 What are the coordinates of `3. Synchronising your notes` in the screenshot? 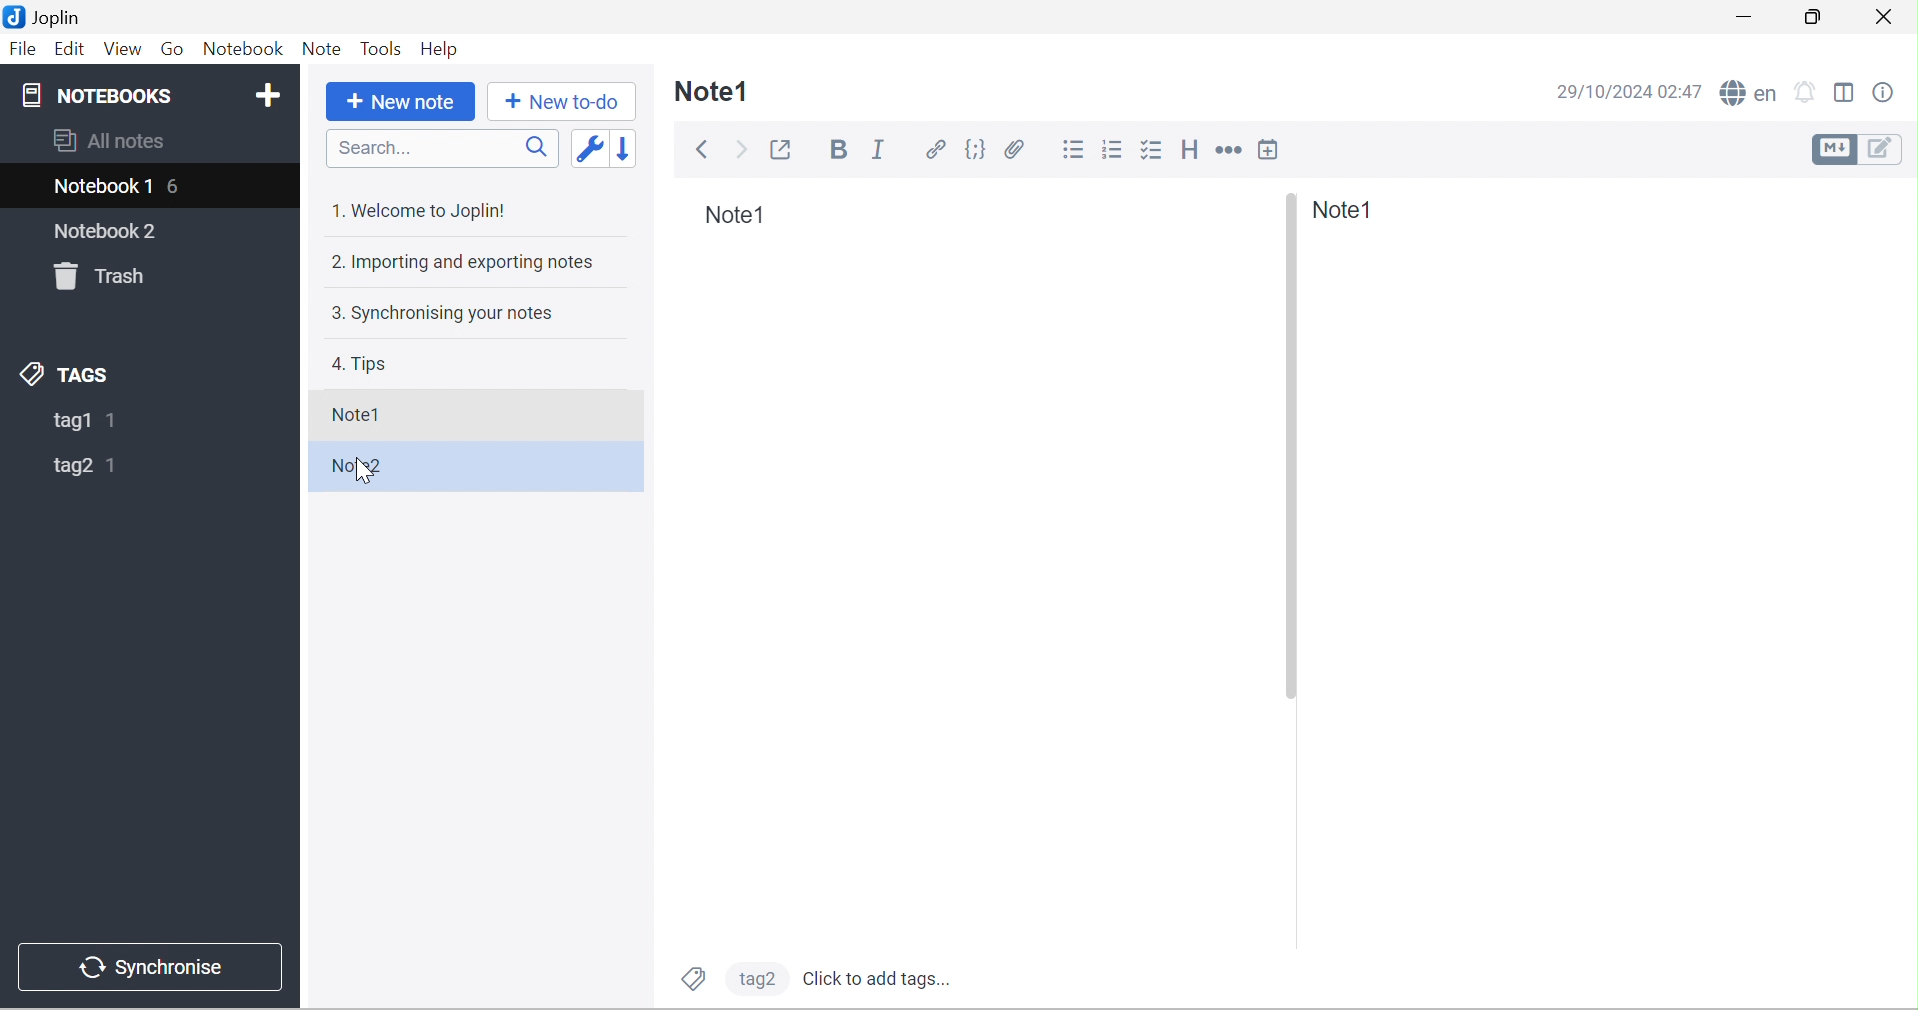 It's located at (442, 319).